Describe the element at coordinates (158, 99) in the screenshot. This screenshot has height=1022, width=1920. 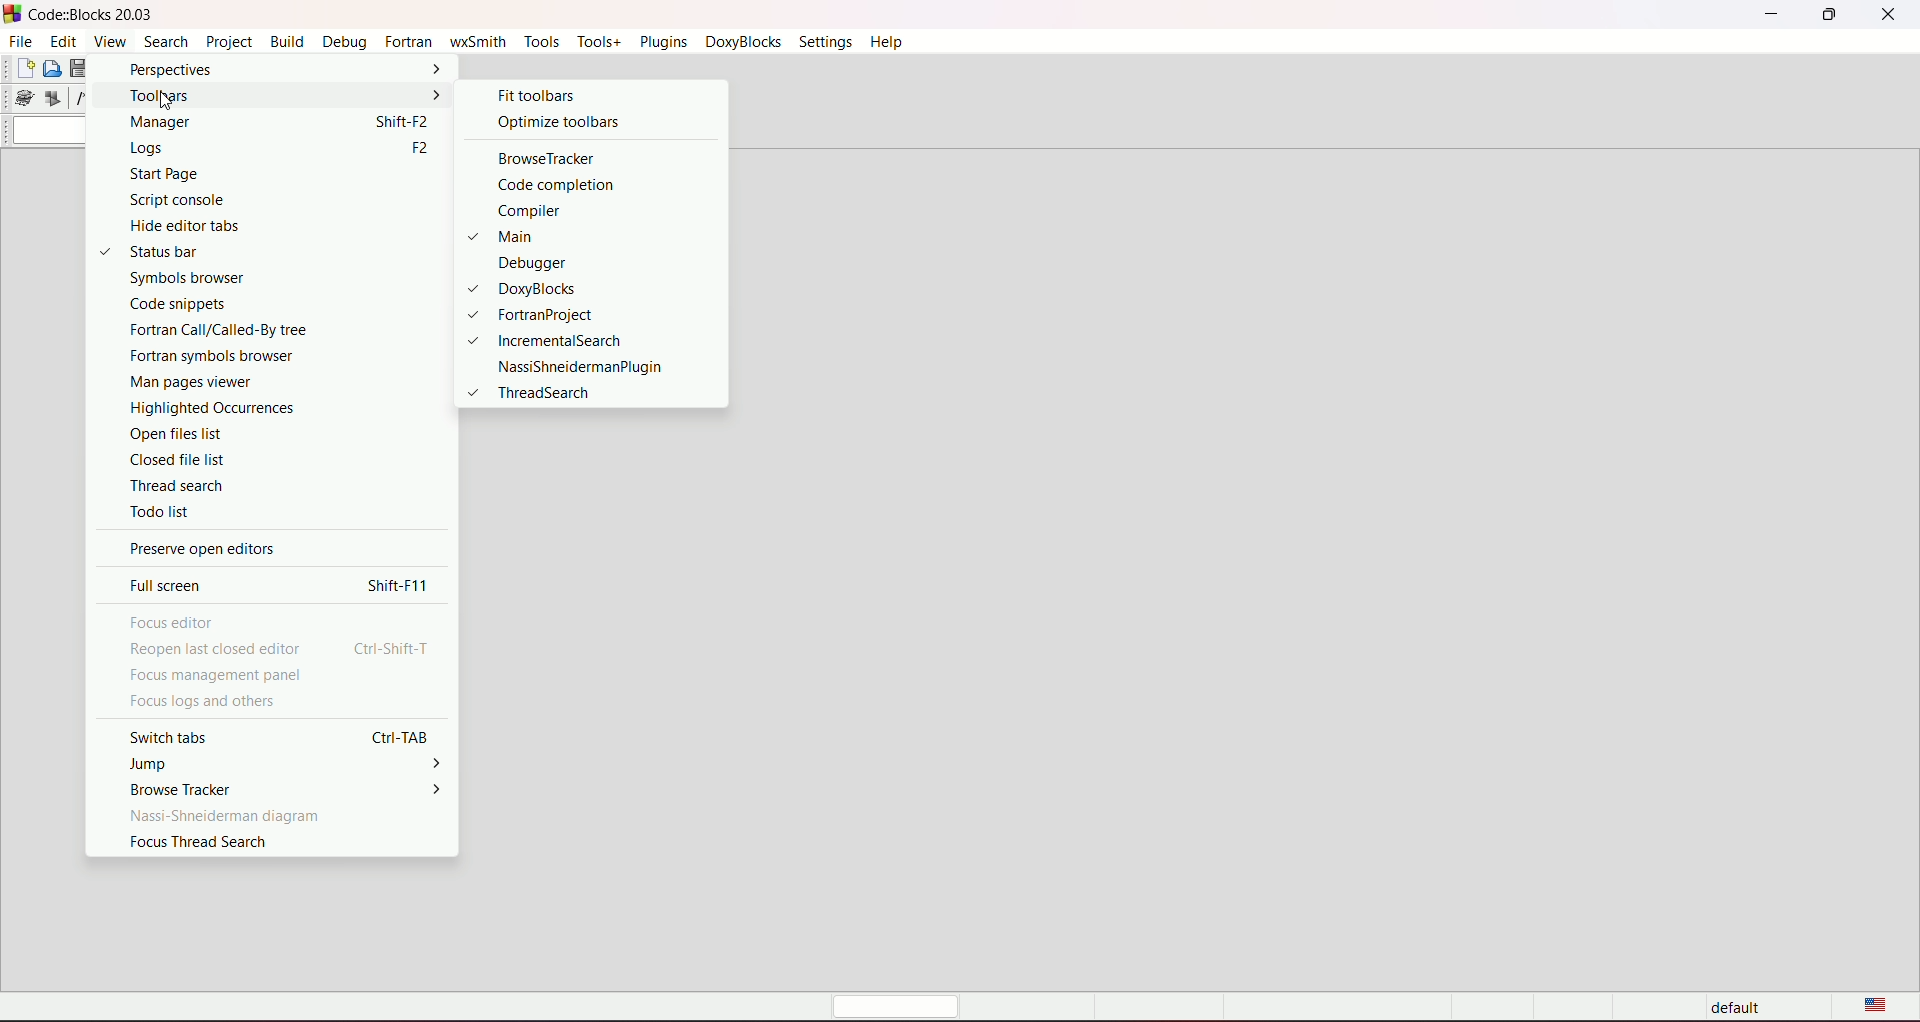
I see `cursor` at that location.